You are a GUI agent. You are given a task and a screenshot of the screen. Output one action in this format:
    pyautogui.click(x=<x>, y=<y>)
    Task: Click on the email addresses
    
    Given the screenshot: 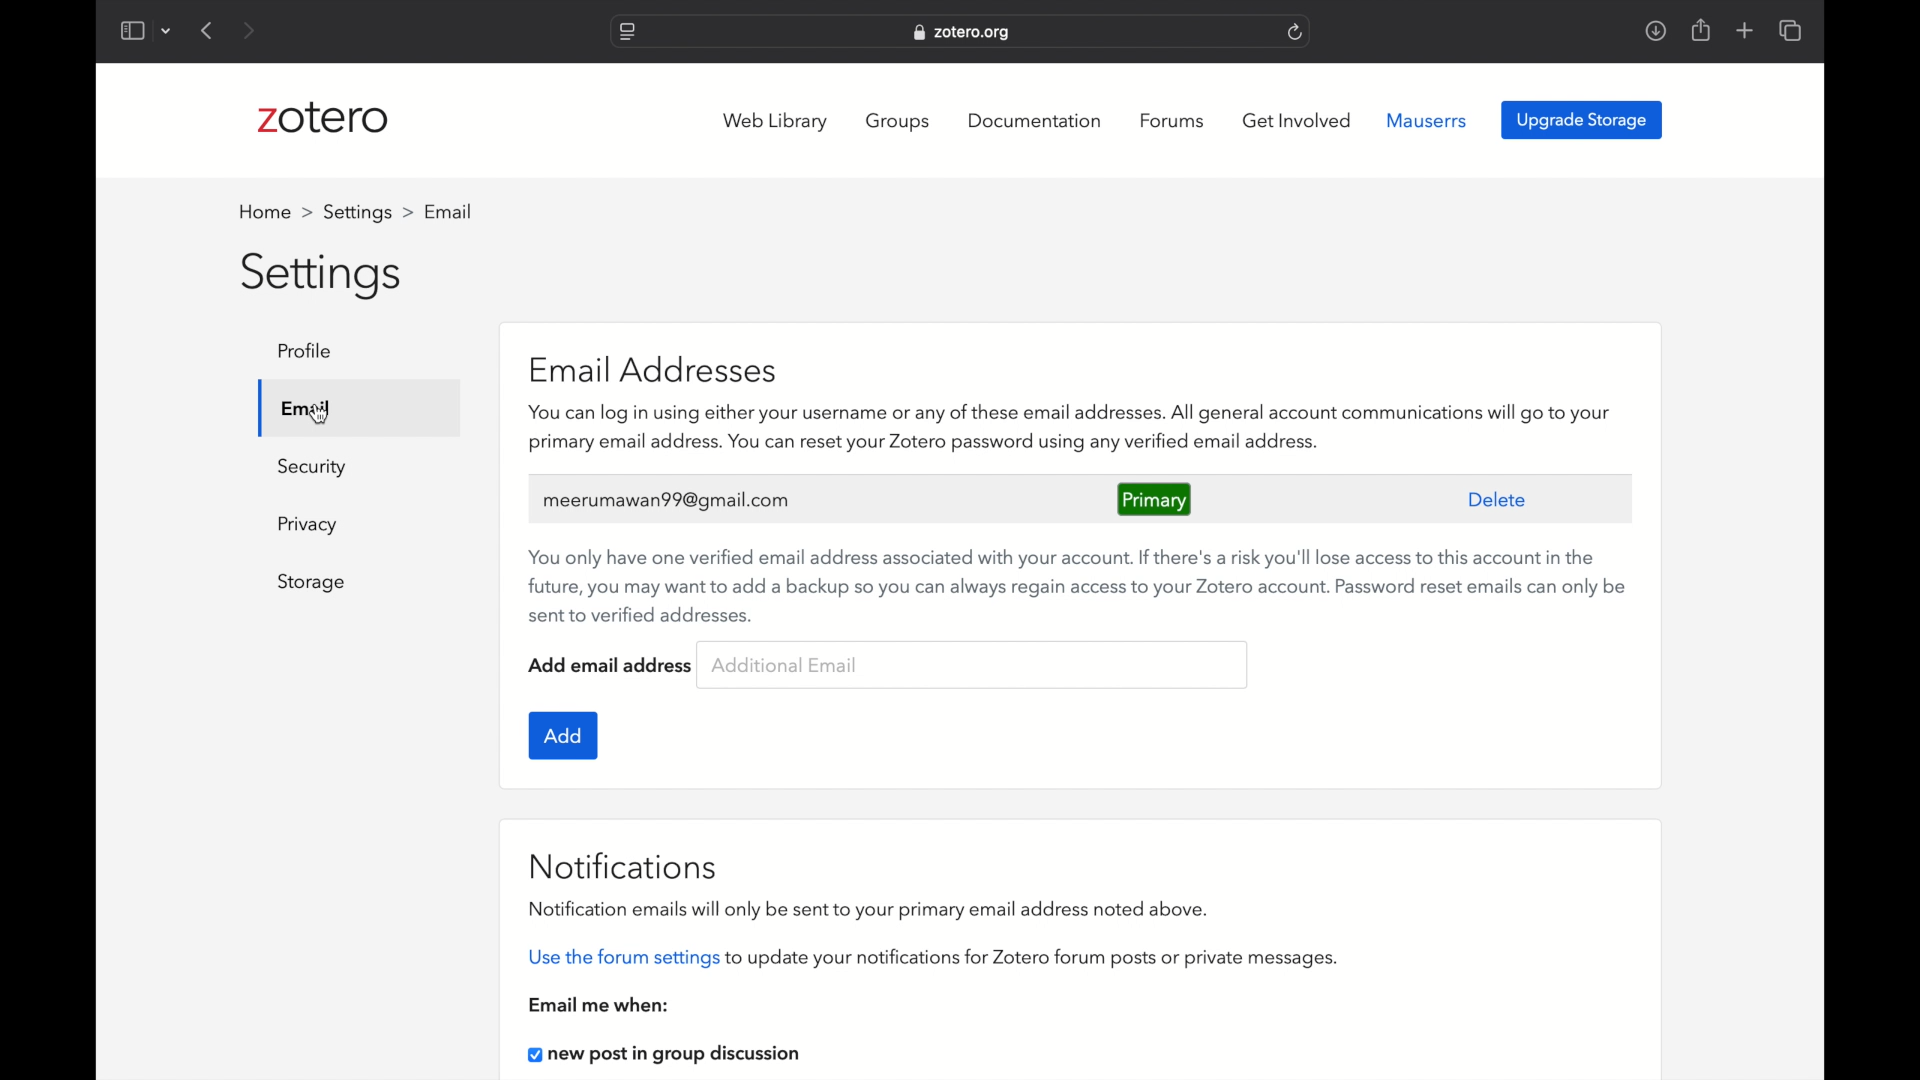 What is the action you would take?
    pyautogui.click(x=655, y=370)
    